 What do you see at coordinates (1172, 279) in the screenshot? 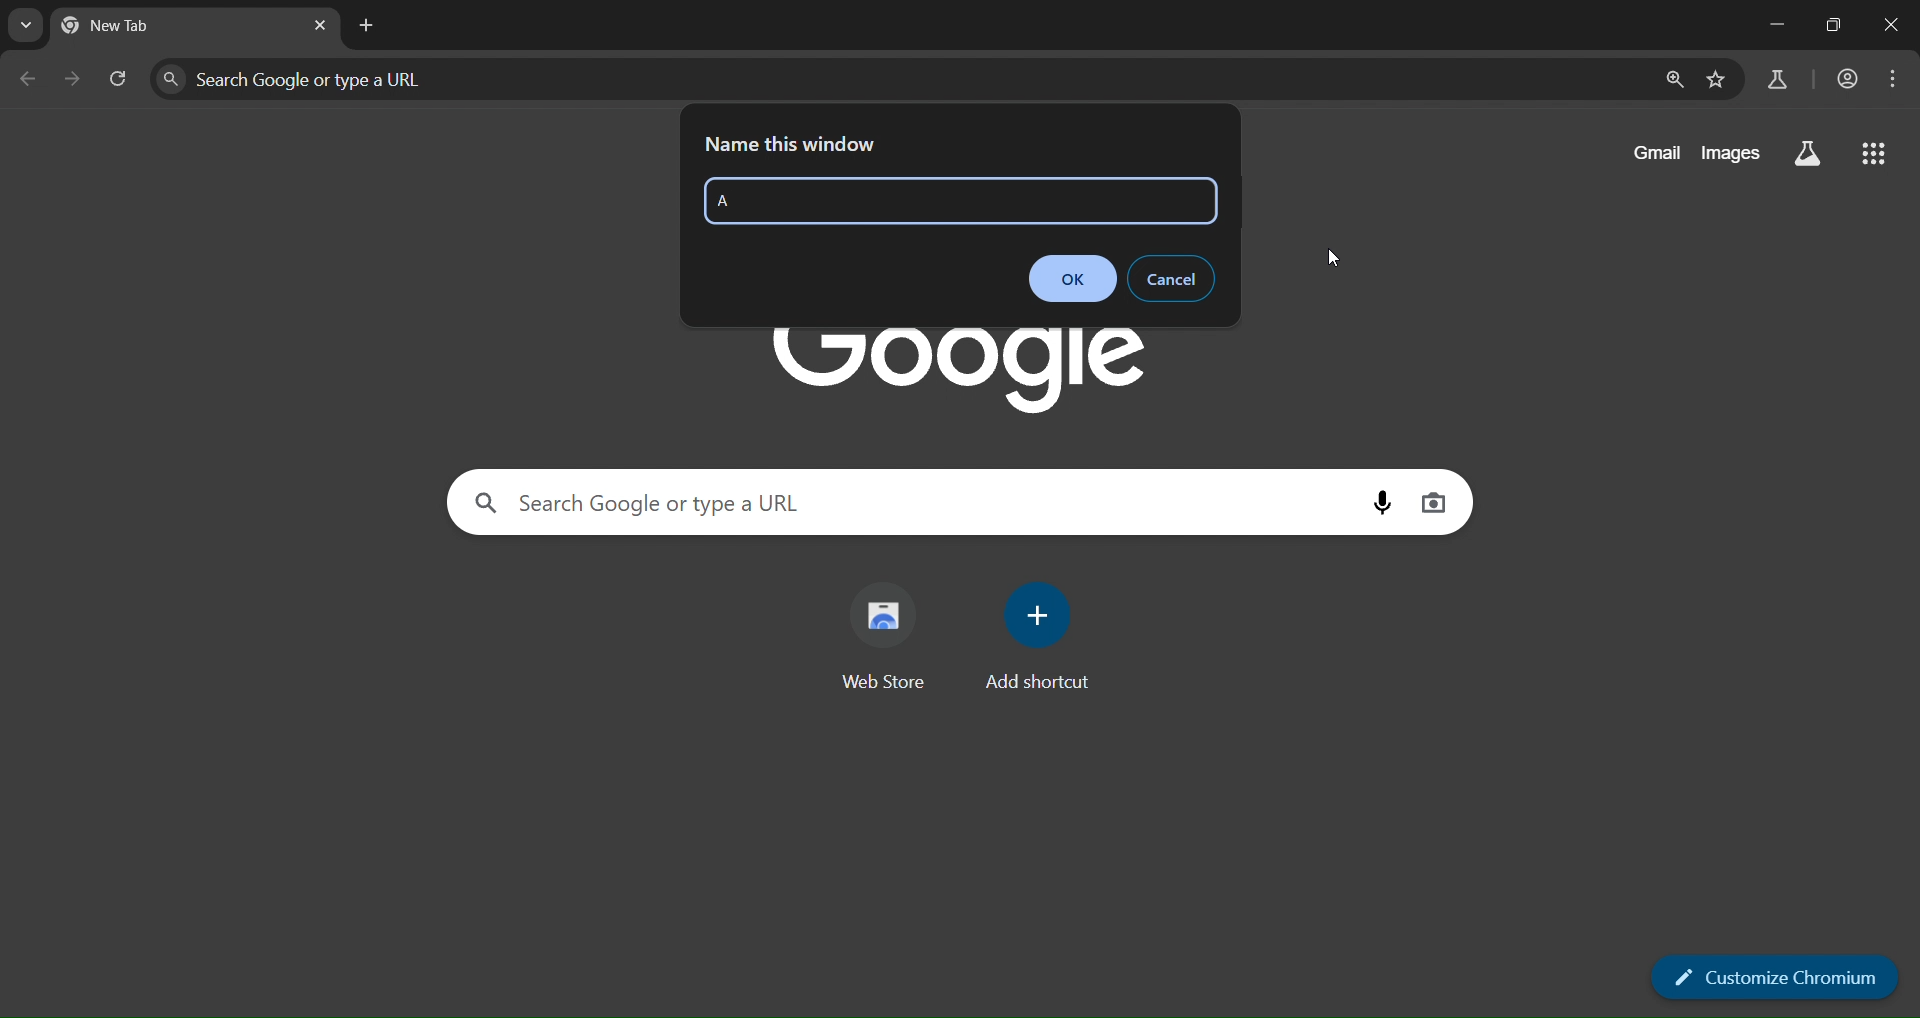
I see `cancel` at bounding box center [1172, 279].